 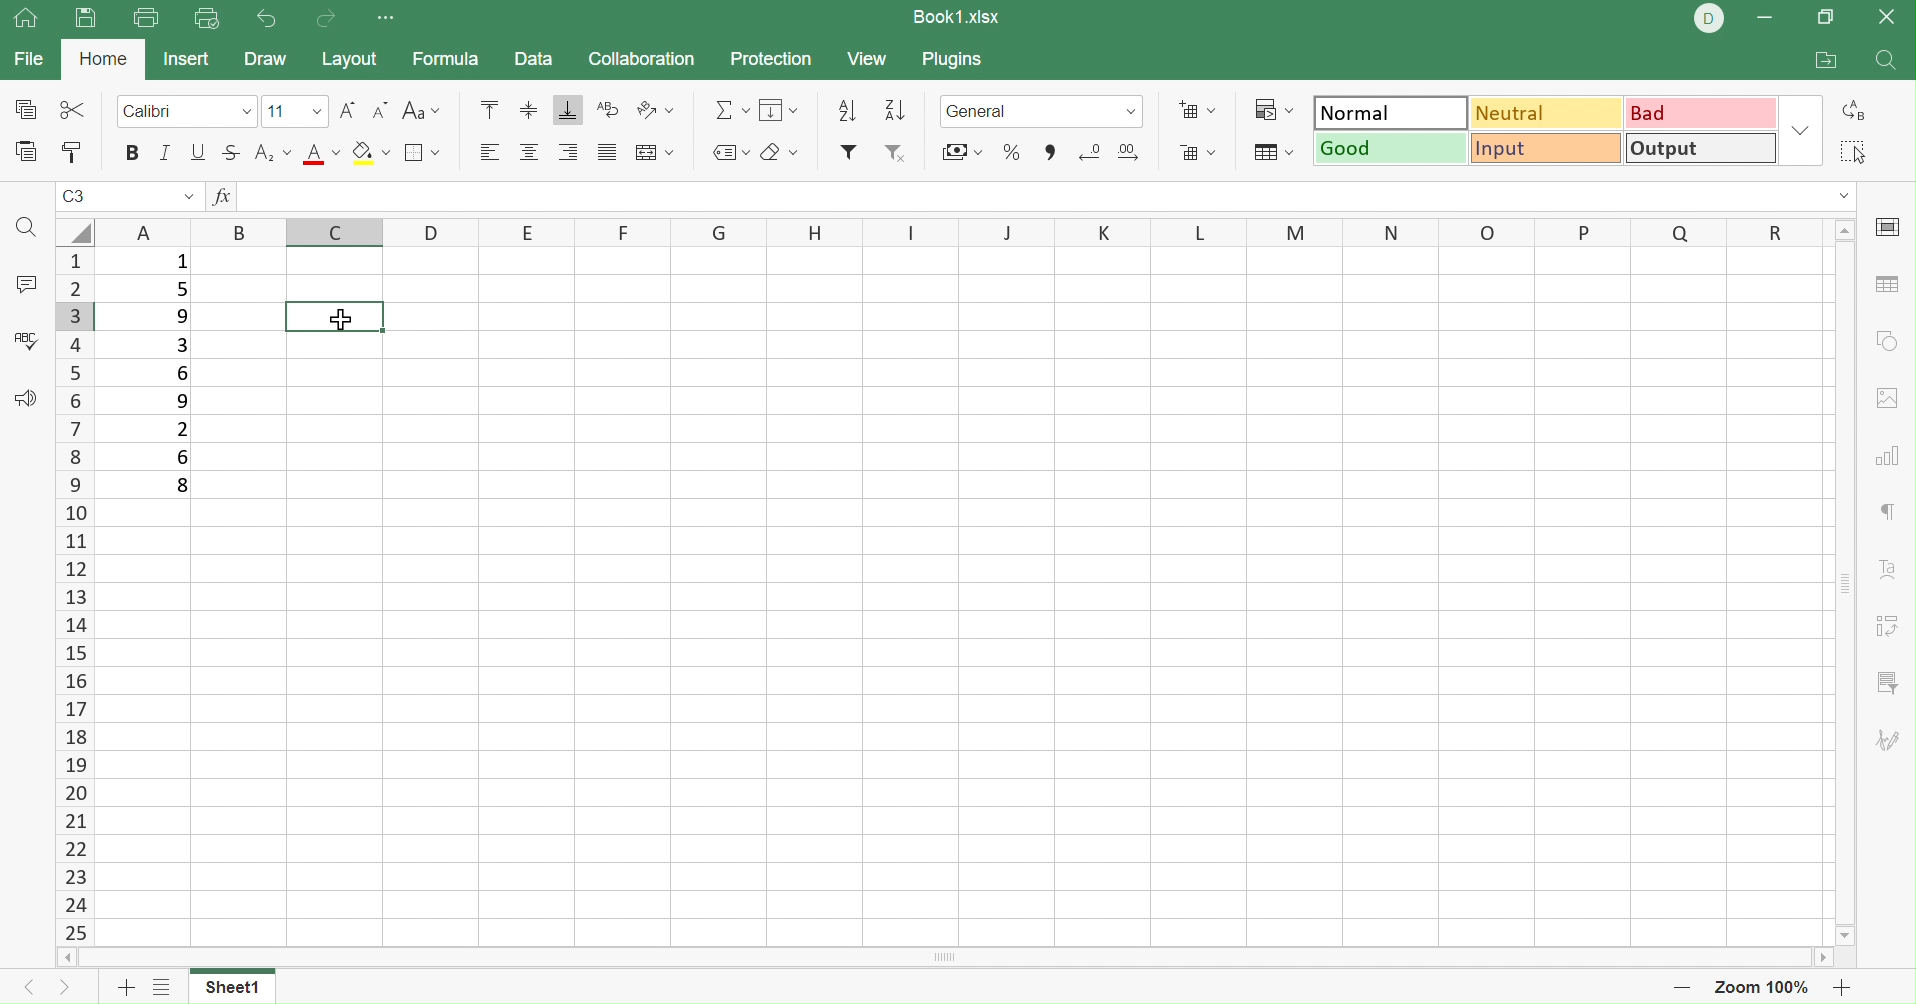 What do you see at coordinates (488, 109) in the screenshot?
I see `Align top` at bounding box center [488, 109].